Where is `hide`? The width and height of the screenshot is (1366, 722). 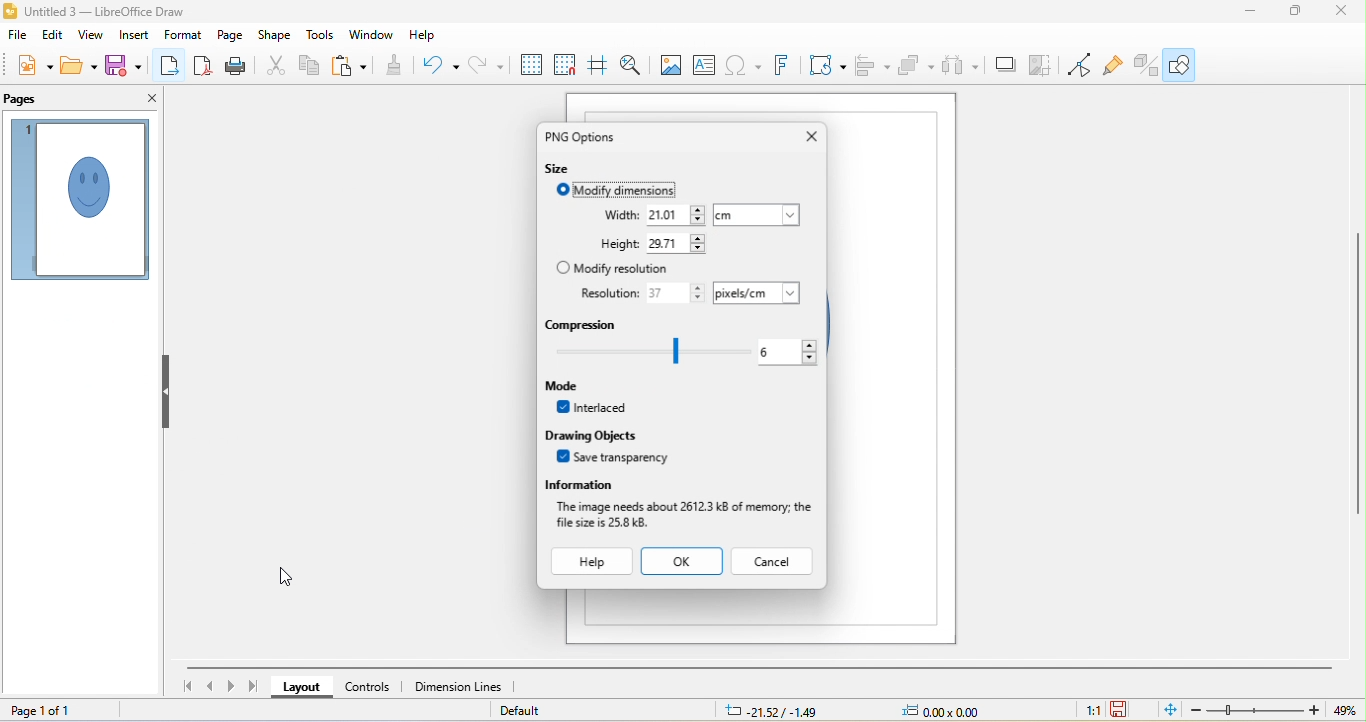 hide is located at coordinates (165, 388).